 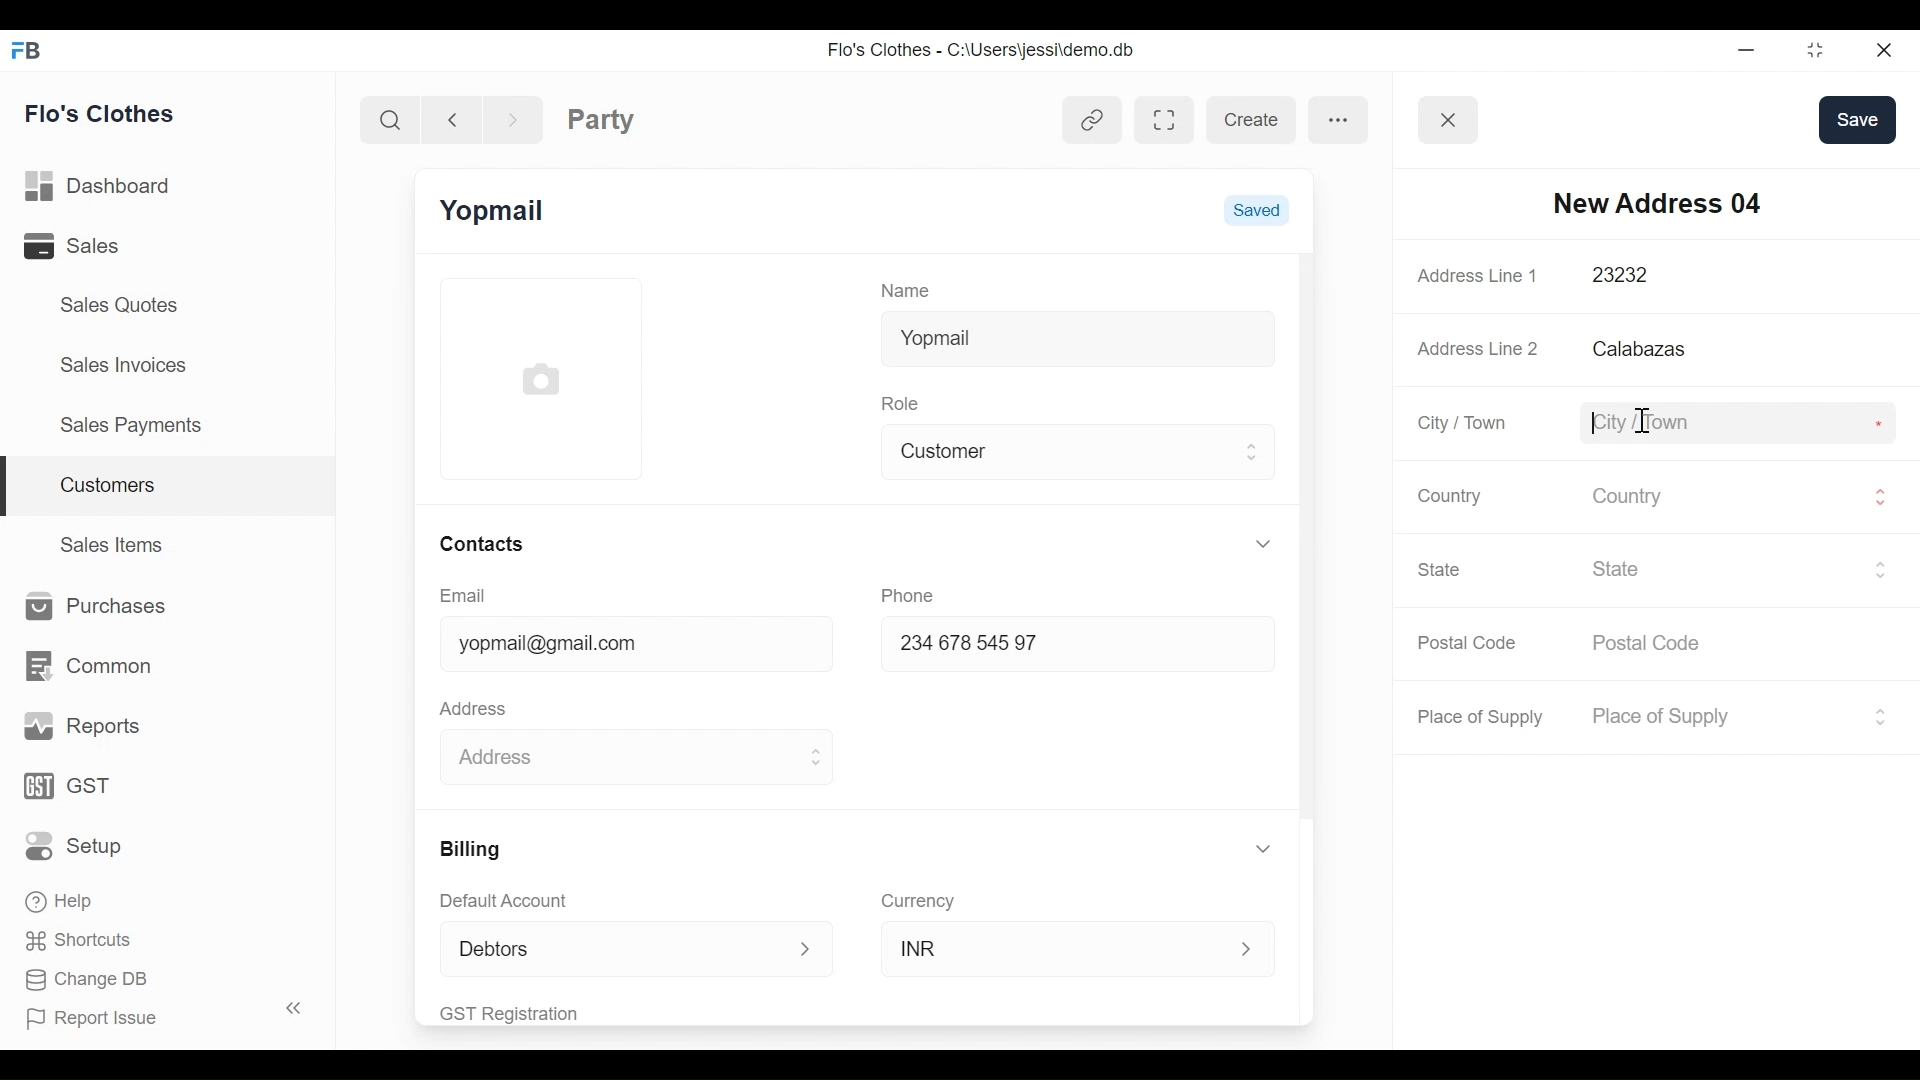 I want to click on City / Town, so click(x=1729, y=420).